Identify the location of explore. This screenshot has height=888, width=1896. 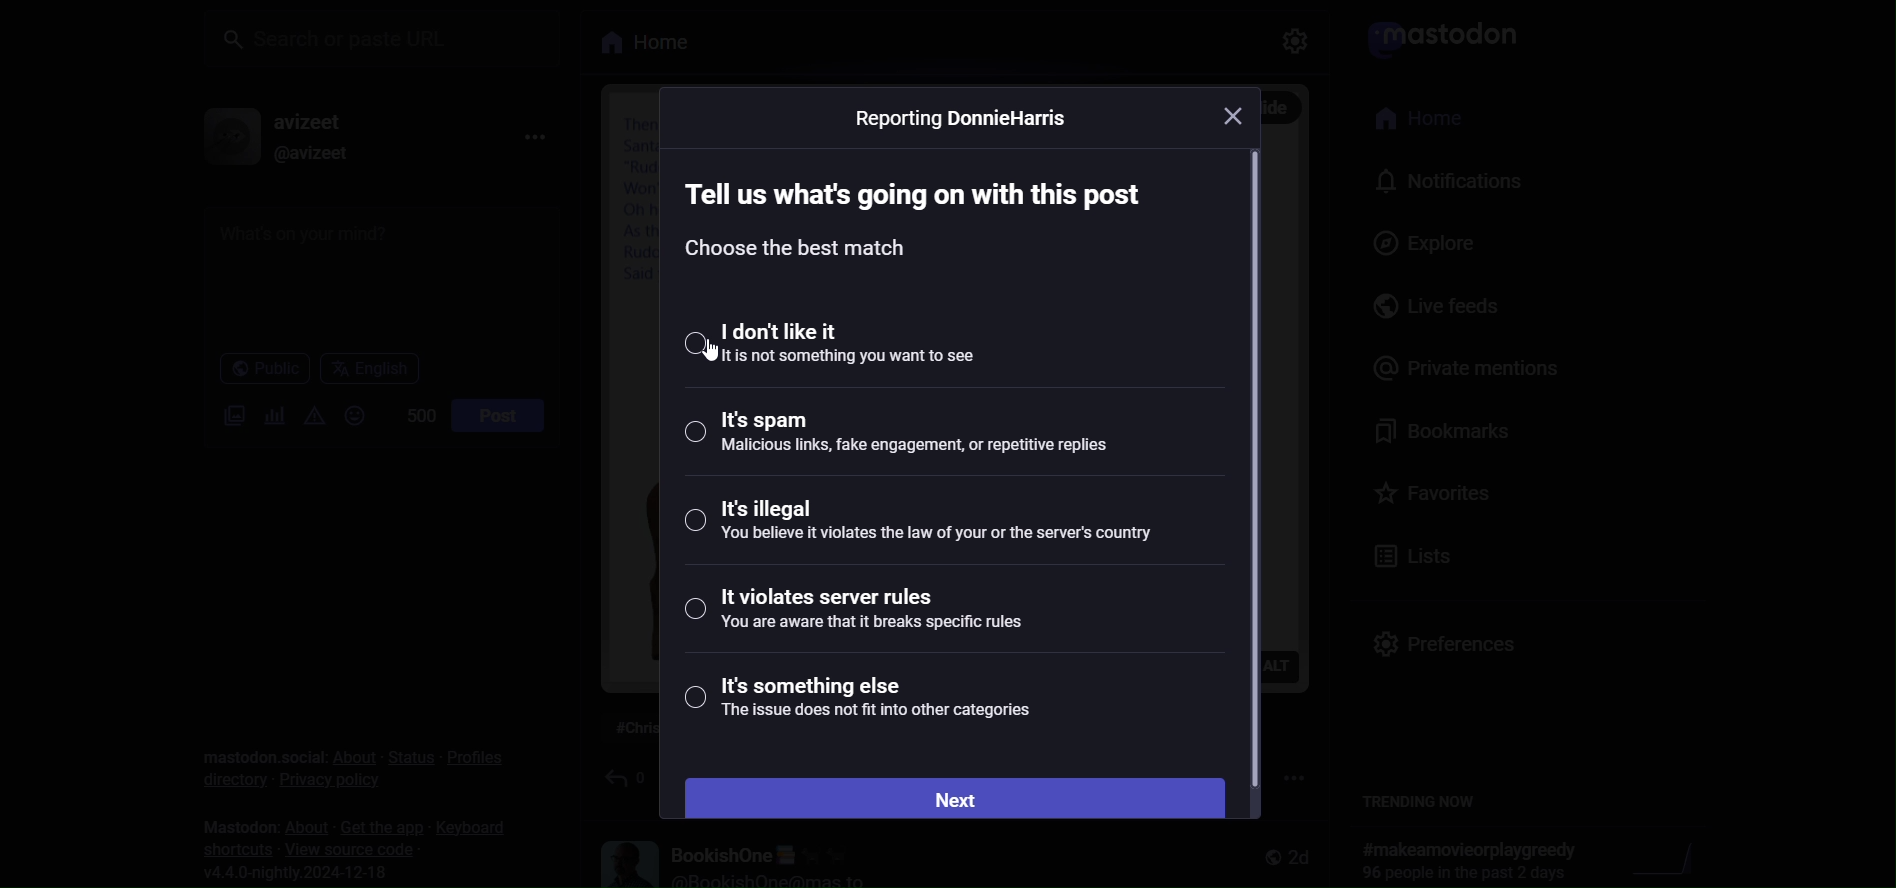
(1405, 243).